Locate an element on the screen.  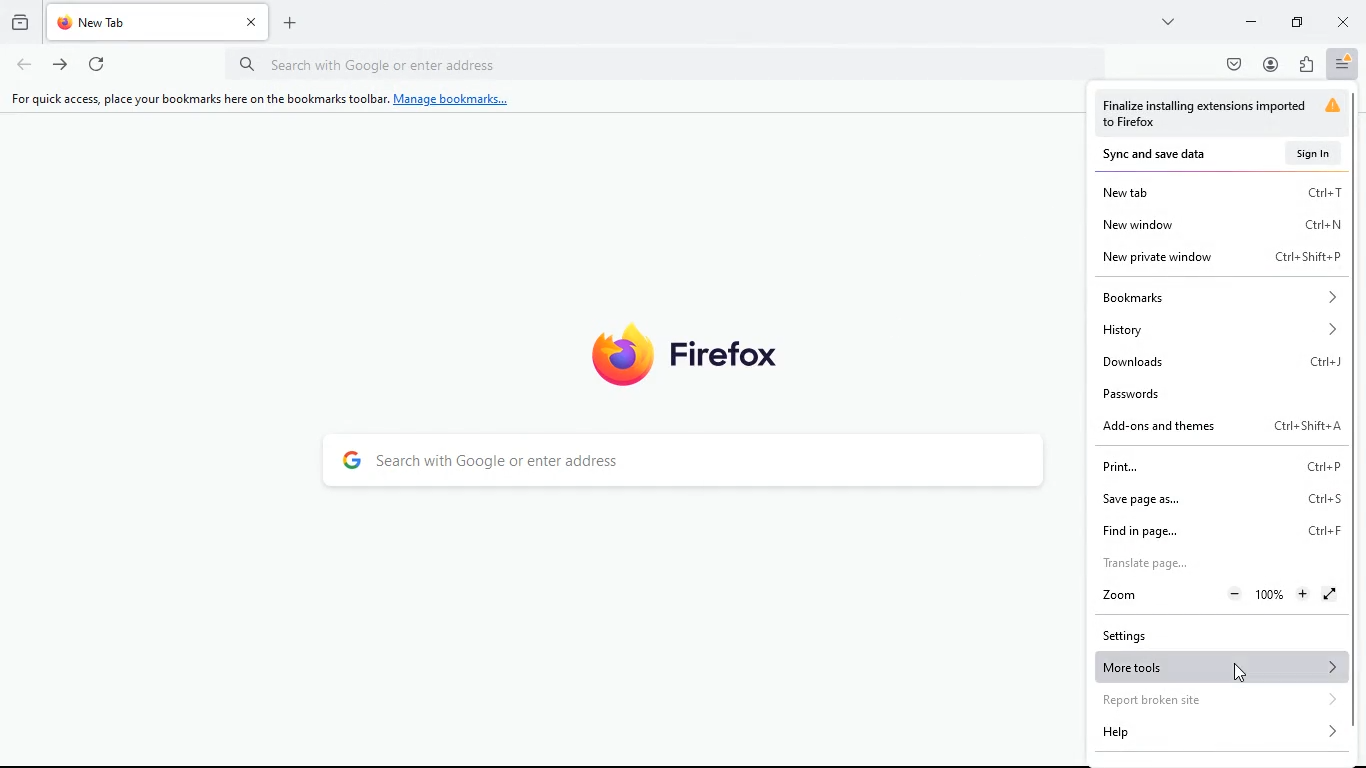
sign in is located at coordinates (1311, 155).